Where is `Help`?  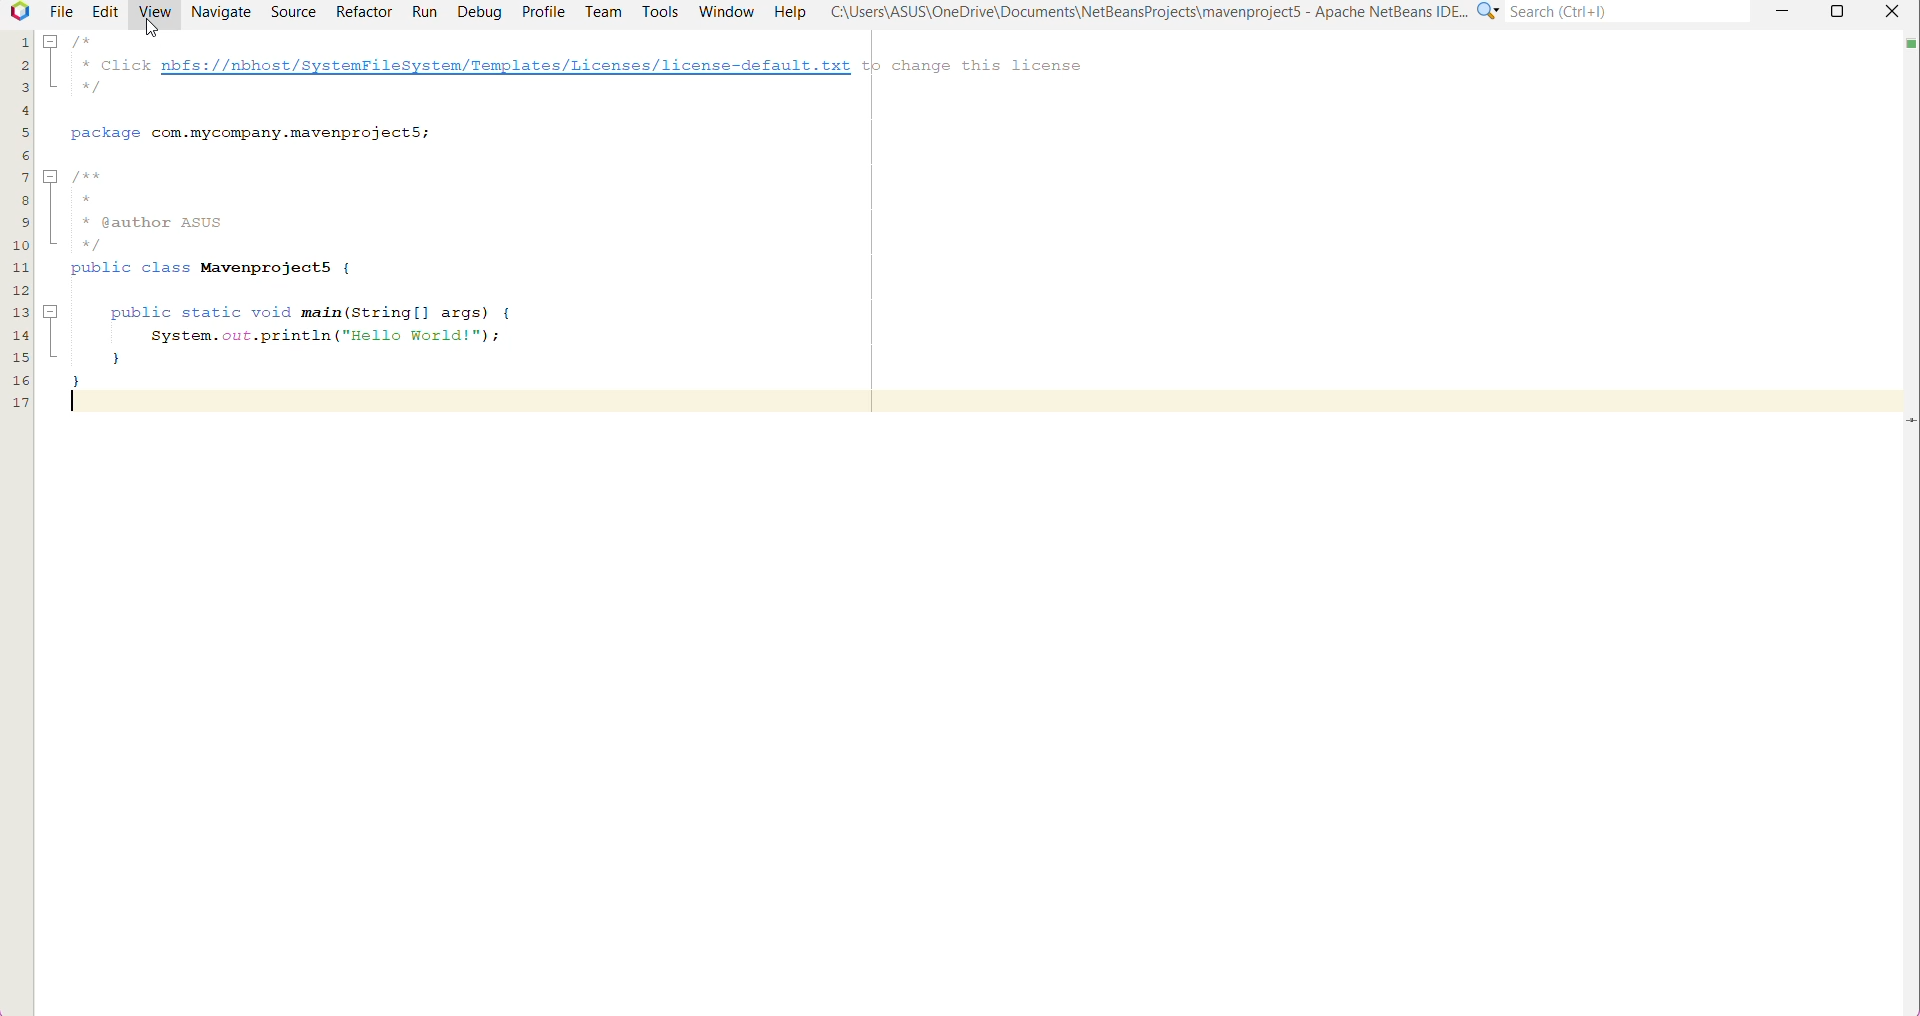 Help is located at coordinates (789, 12).